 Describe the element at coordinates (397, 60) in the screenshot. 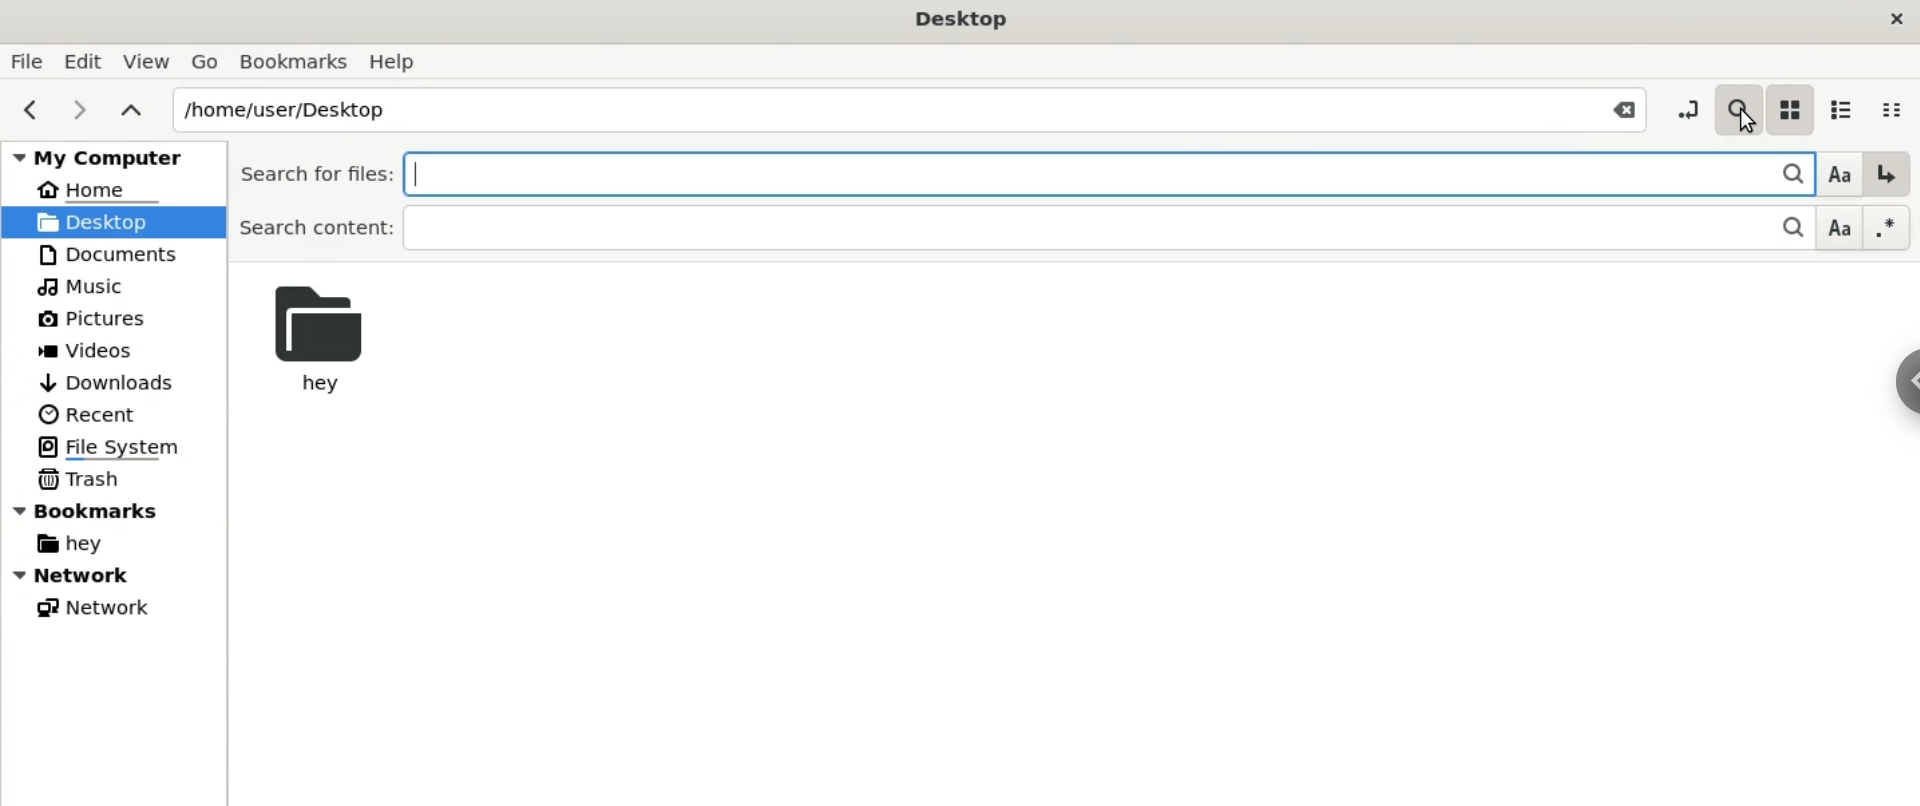

I see `Help` at that location.